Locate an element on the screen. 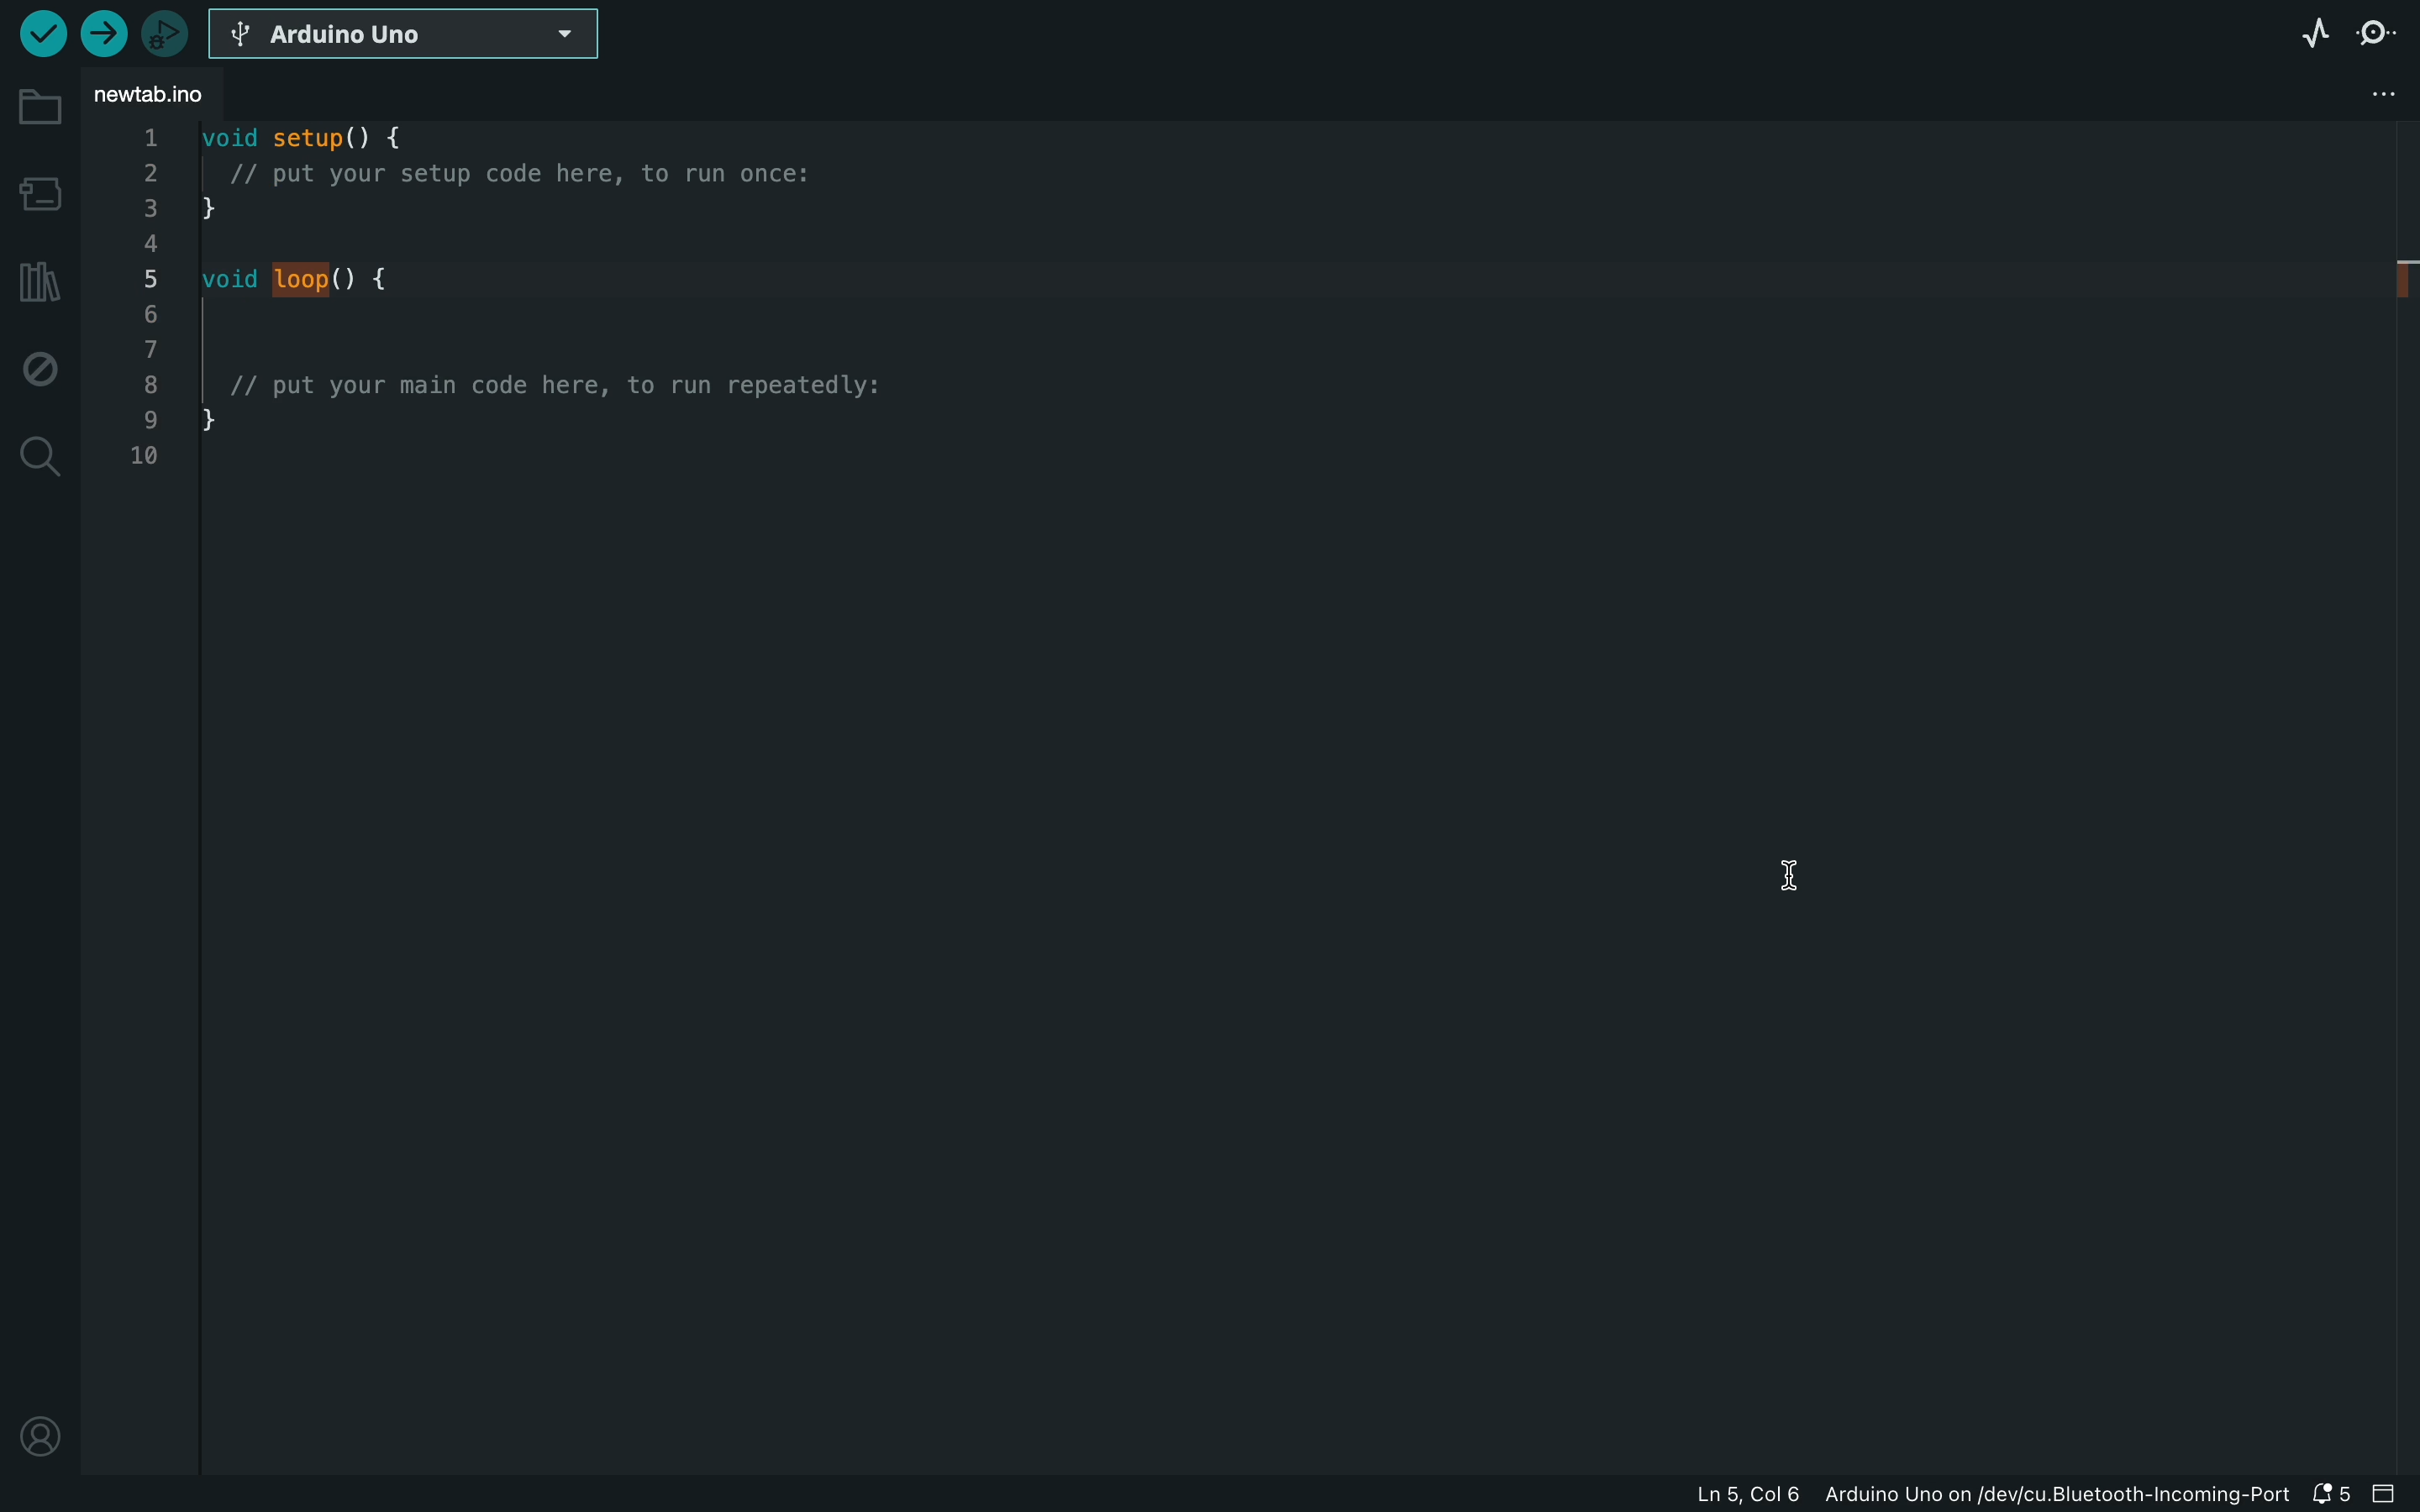 This screenshot has height=1512, width=2420. file information is located at coordinates (1988, 1494).